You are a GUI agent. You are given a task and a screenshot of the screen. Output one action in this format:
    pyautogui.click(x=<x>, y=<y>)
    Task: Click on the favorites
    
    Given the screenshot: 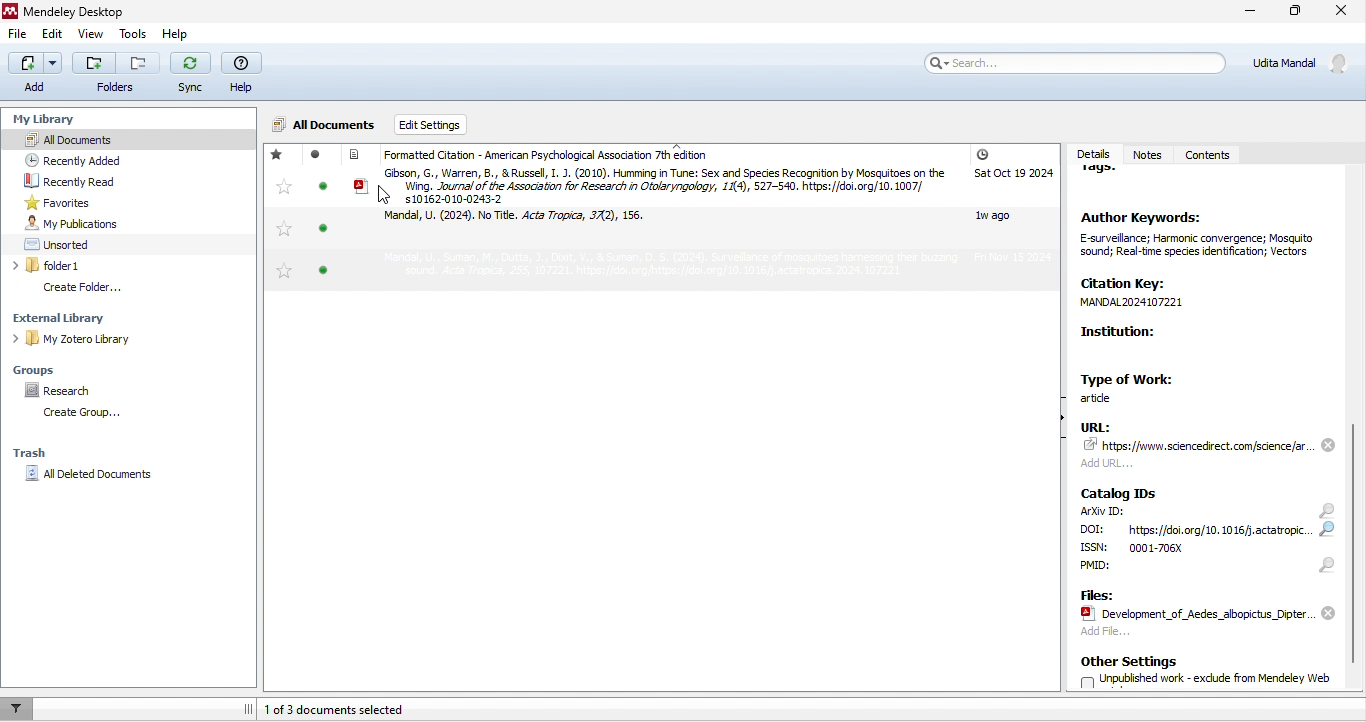 What is the action you would take?
    pyautogui.click(x=281, y=214)
    